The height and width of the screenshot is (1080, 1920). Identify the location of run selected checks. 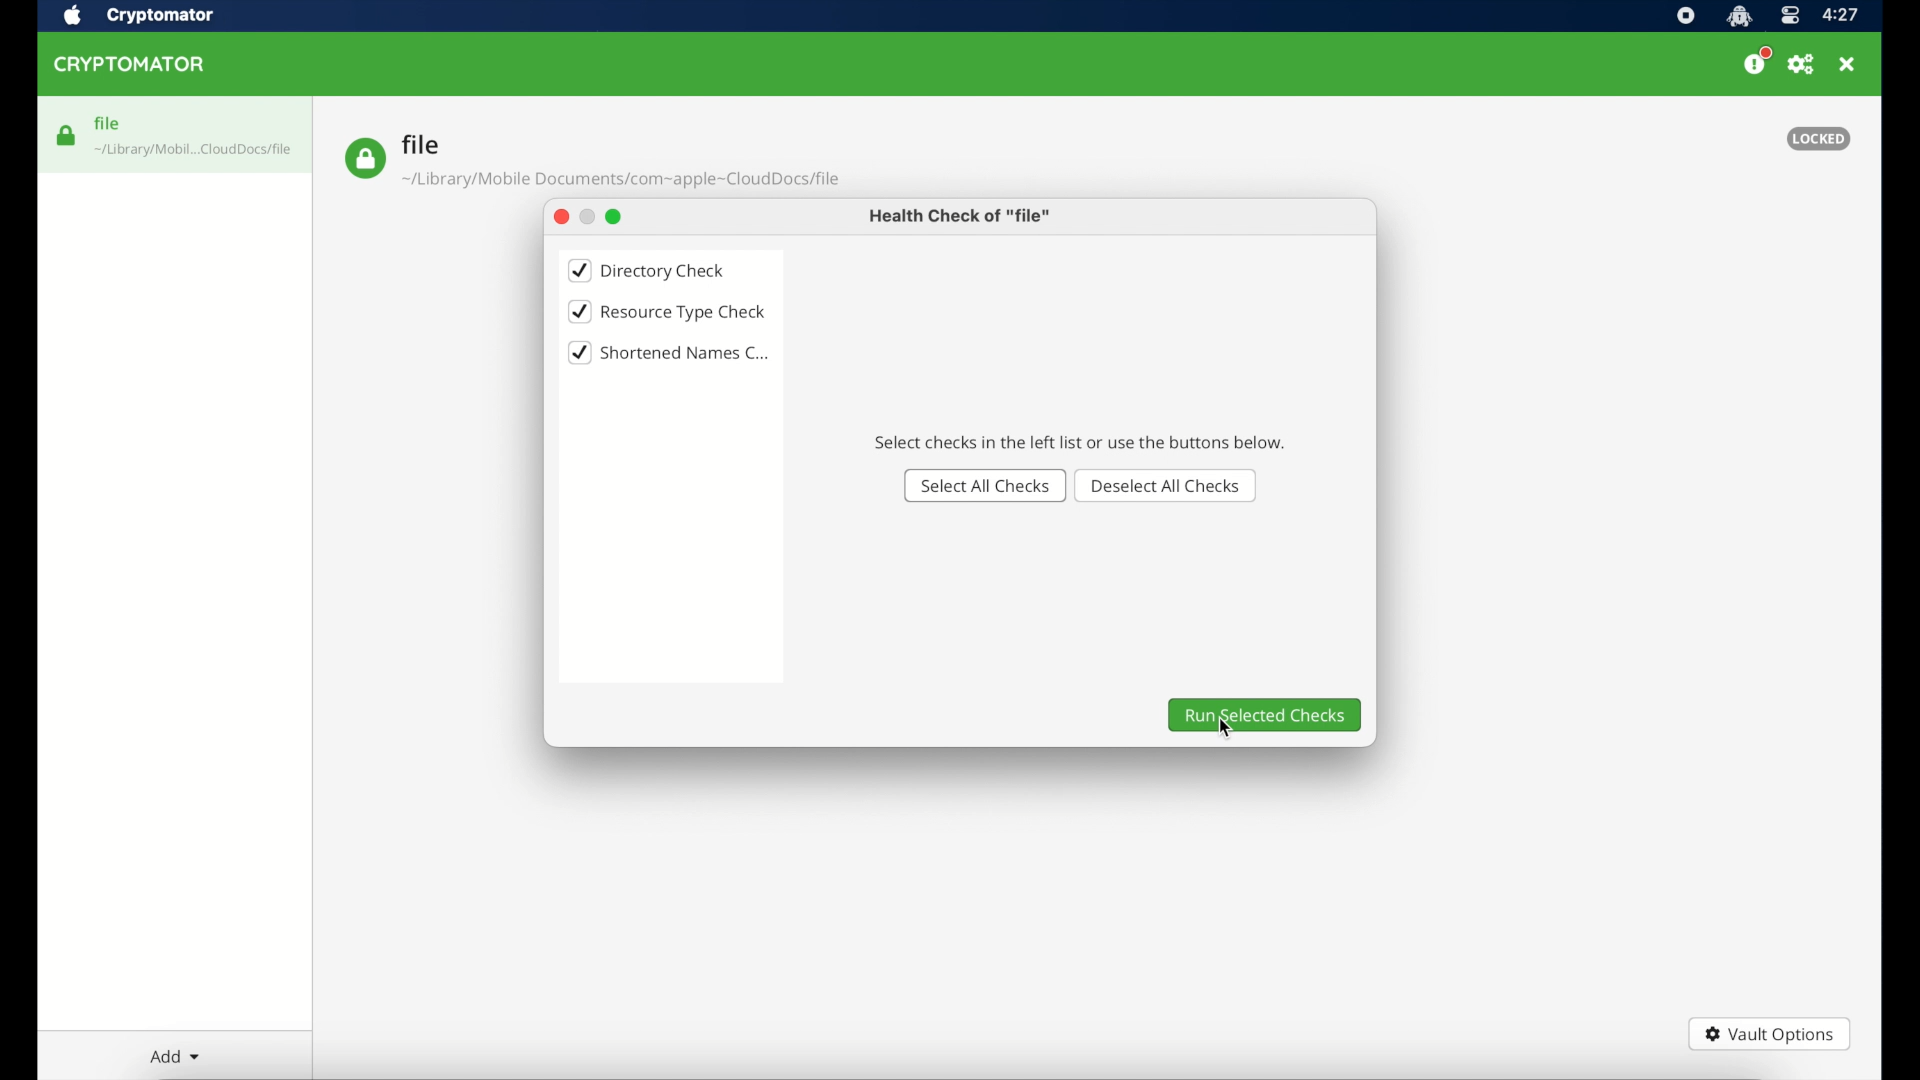
(1265, 715).